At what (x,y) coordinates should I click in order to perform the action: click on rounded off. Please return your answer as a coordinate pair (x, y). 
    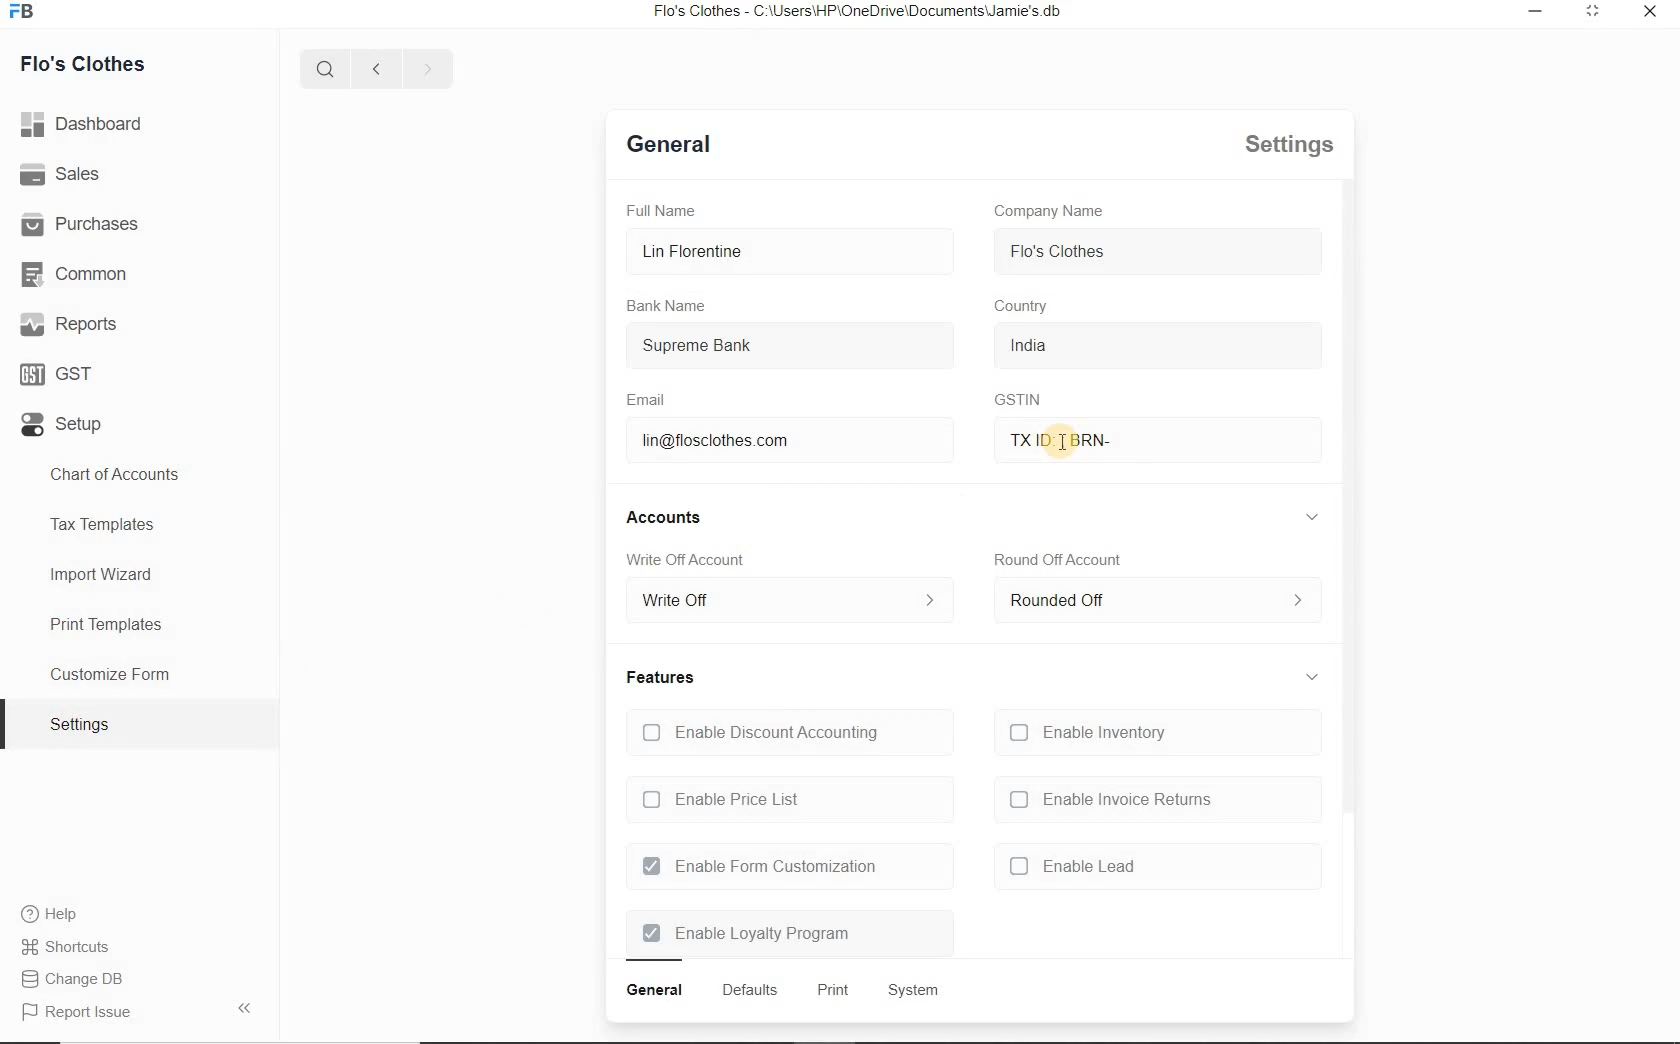
    Looking at the image, I should click on (1152, 605).